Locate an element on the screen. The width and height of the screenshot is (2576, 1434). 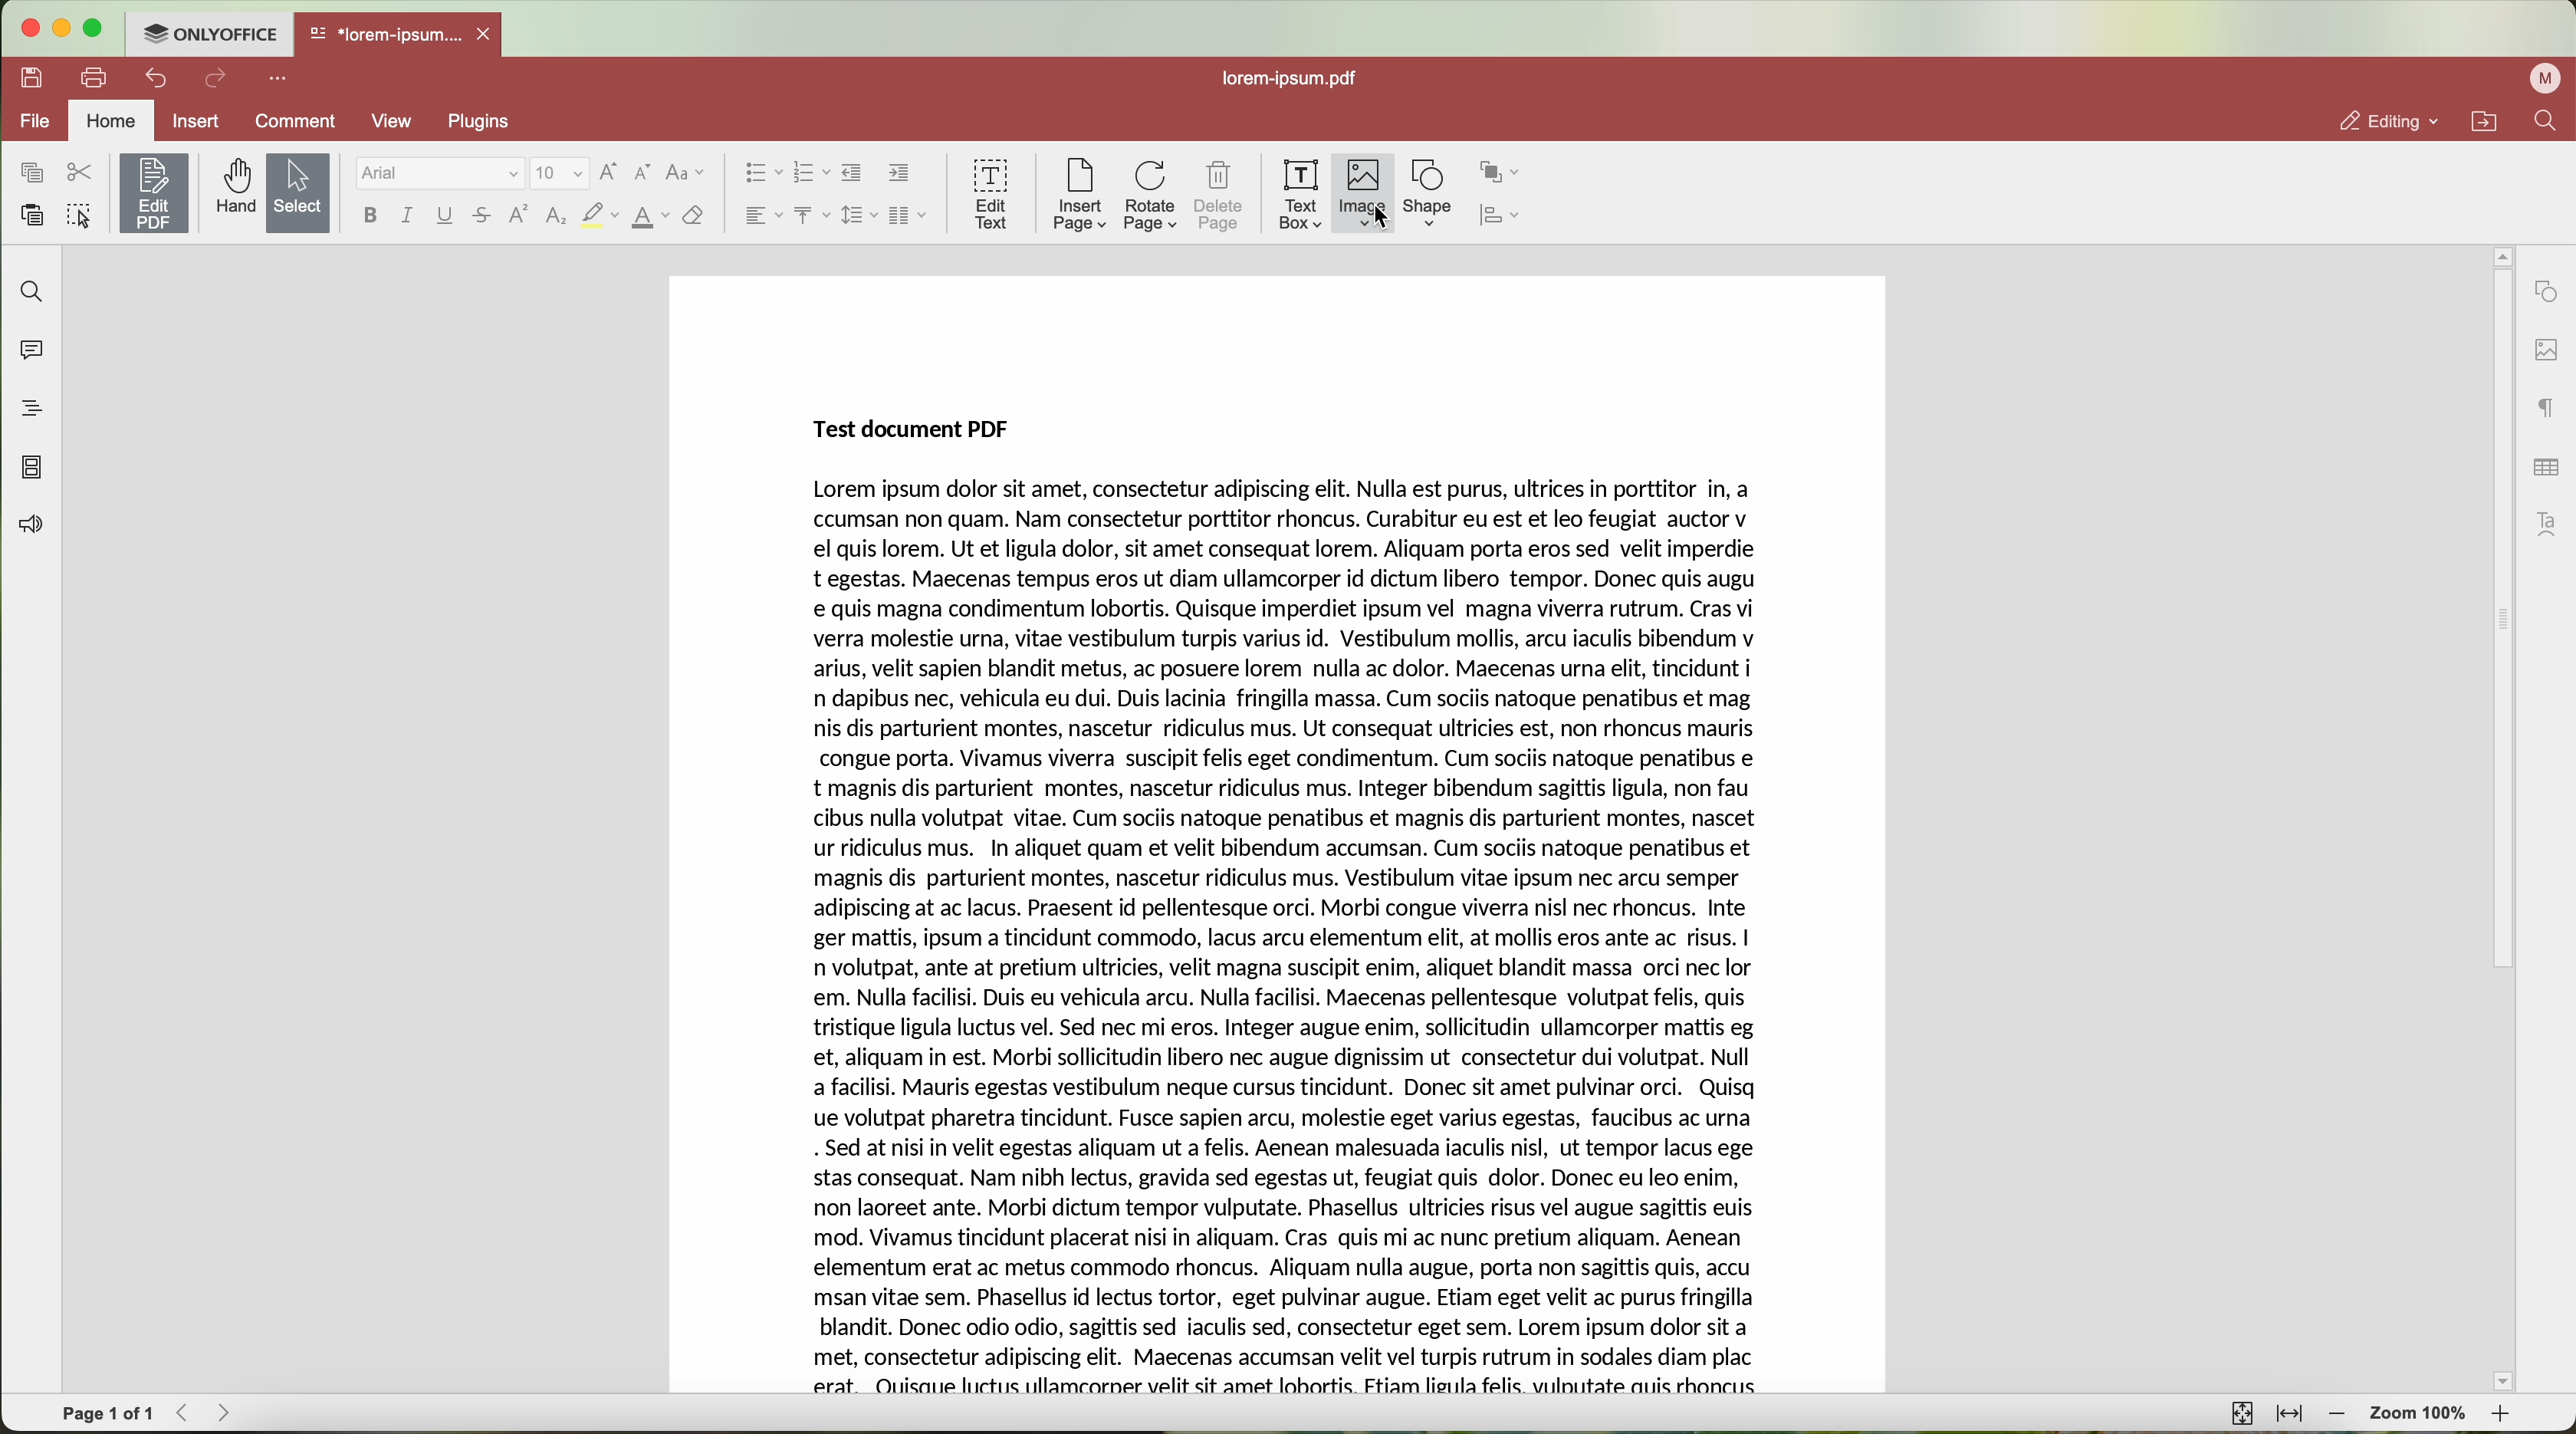
home is located at coordinates (111, 123).